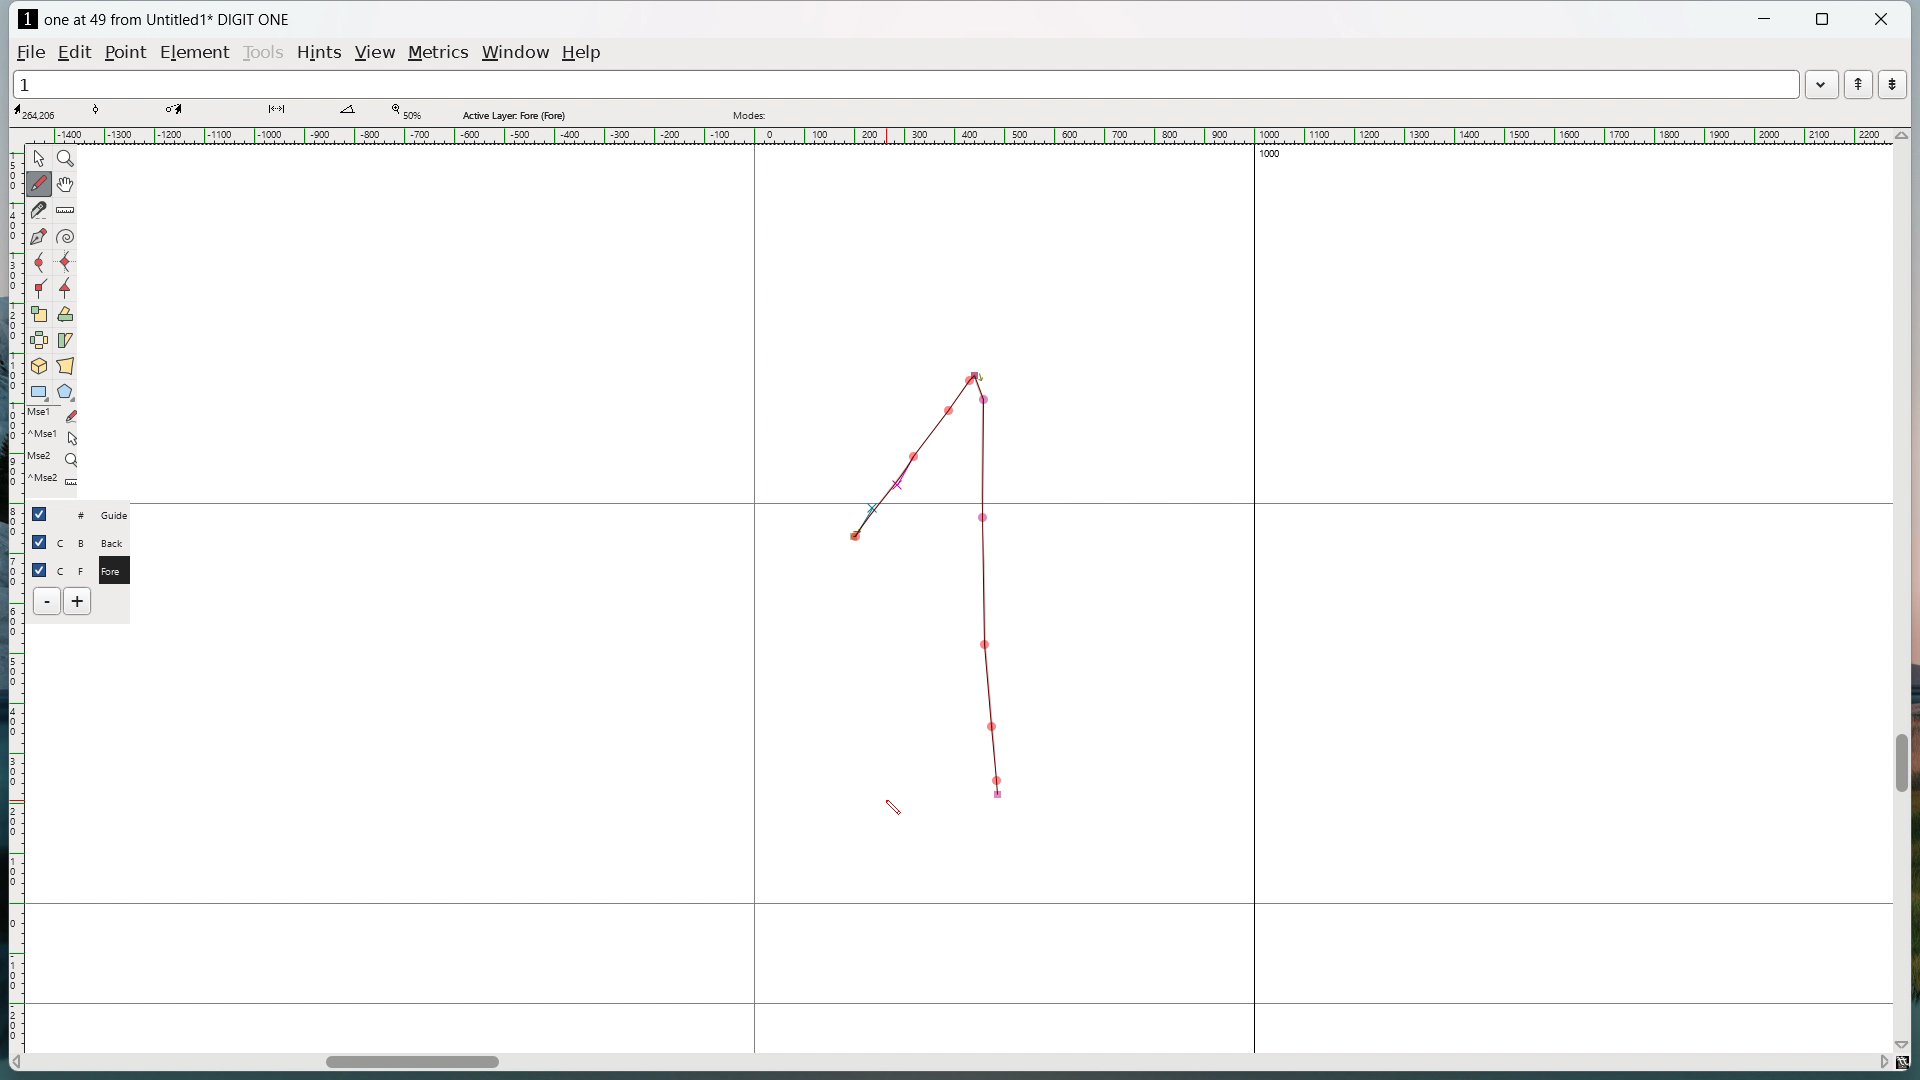  Describe the element at coordinates (95, 514) in the screenshot. I see `# Guide` at that location.